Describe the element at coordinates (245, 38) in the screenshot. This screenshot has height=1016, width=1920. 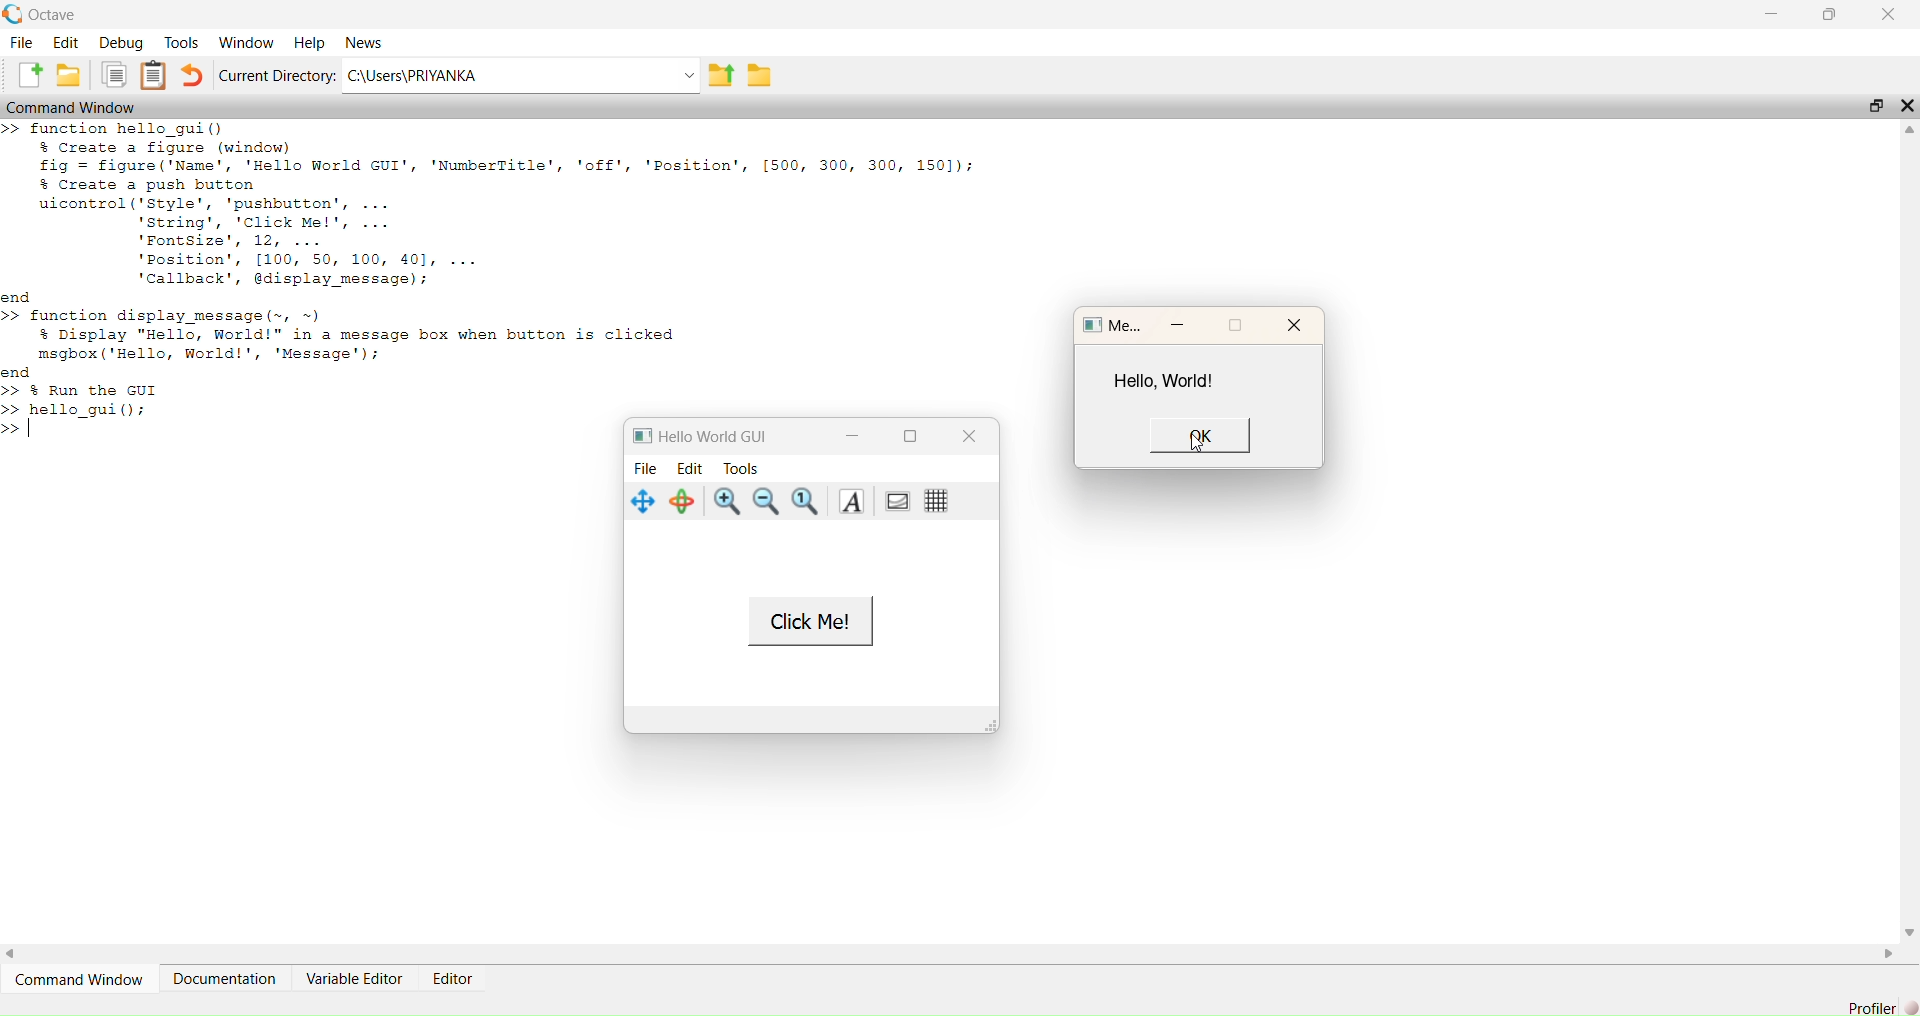
I see `‘Window` at that location.